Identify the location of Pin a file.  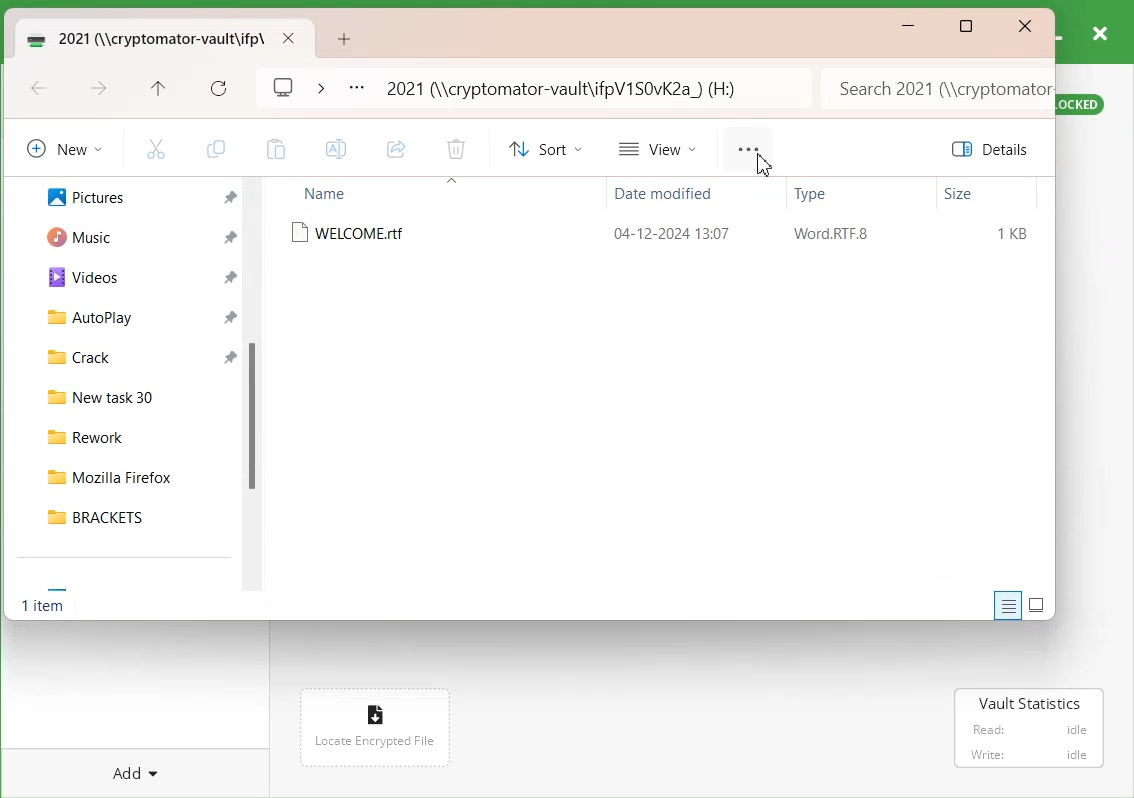
(230, 316).